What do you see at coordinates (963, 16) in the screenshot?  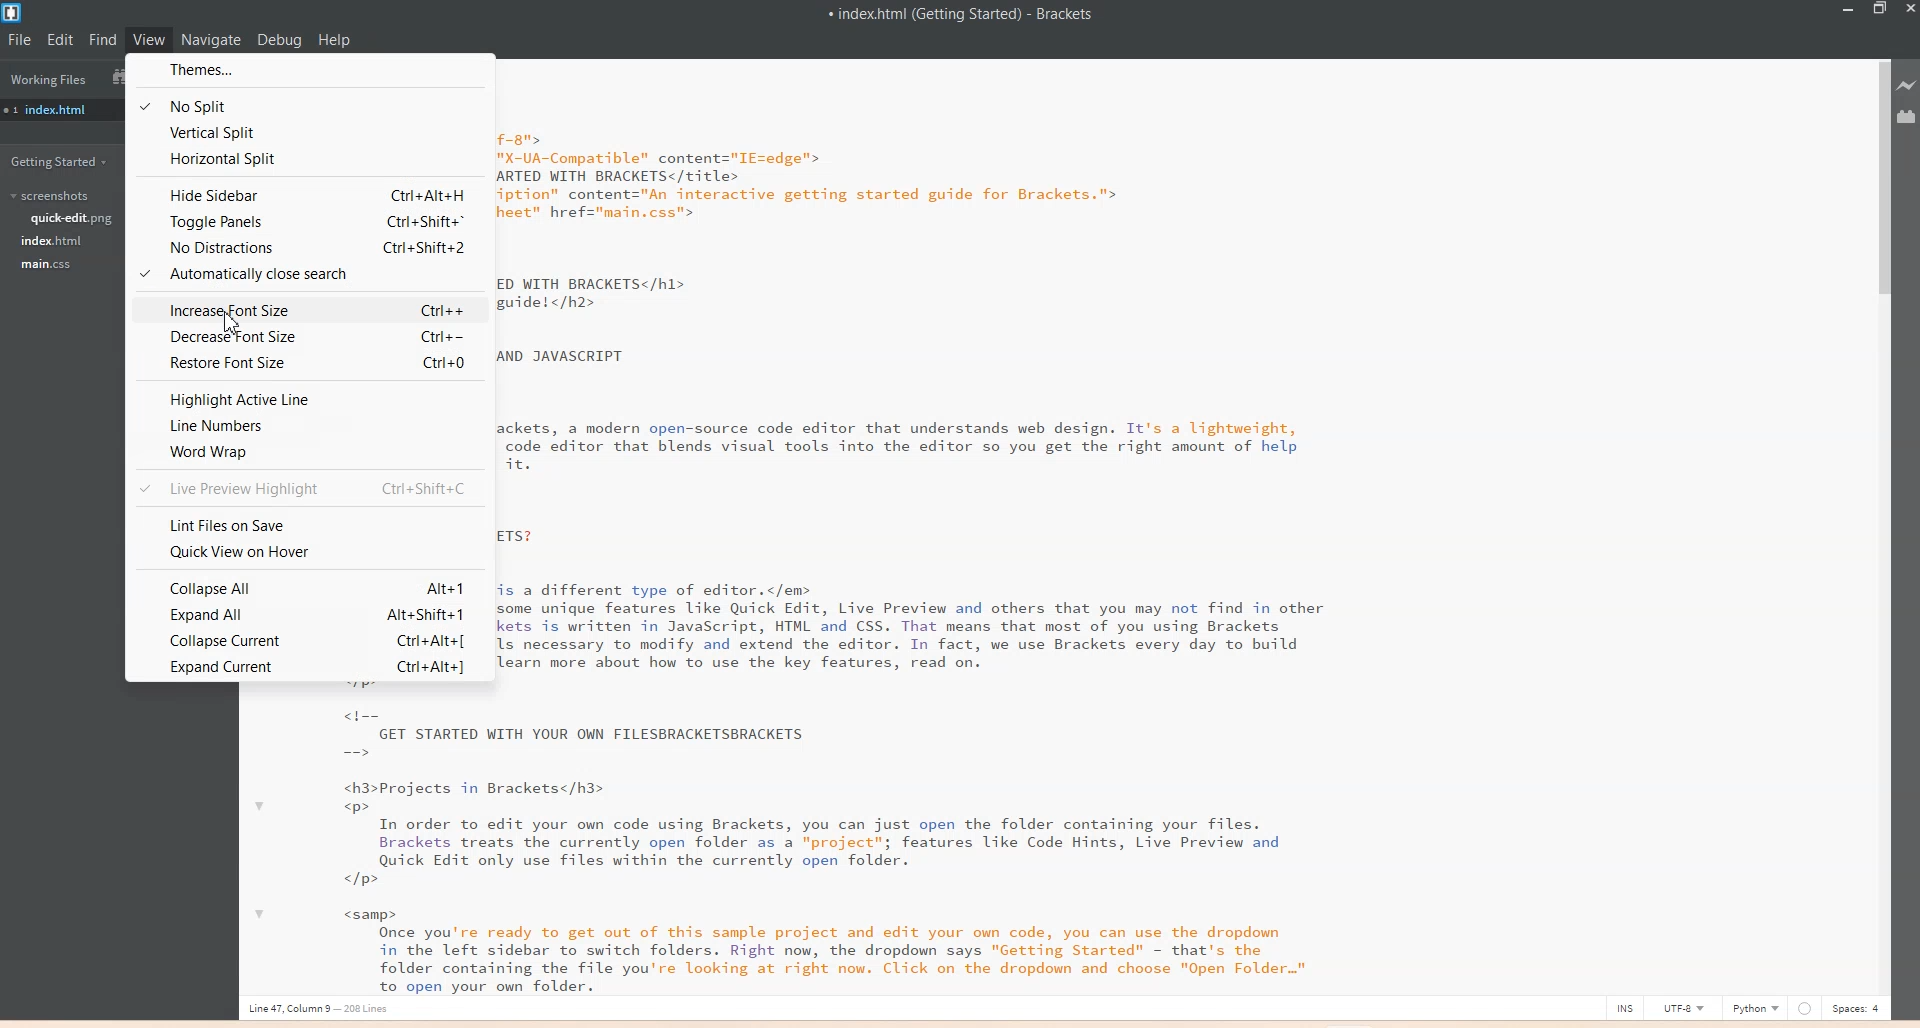 I see `Text` at bounding box center [963, 16].